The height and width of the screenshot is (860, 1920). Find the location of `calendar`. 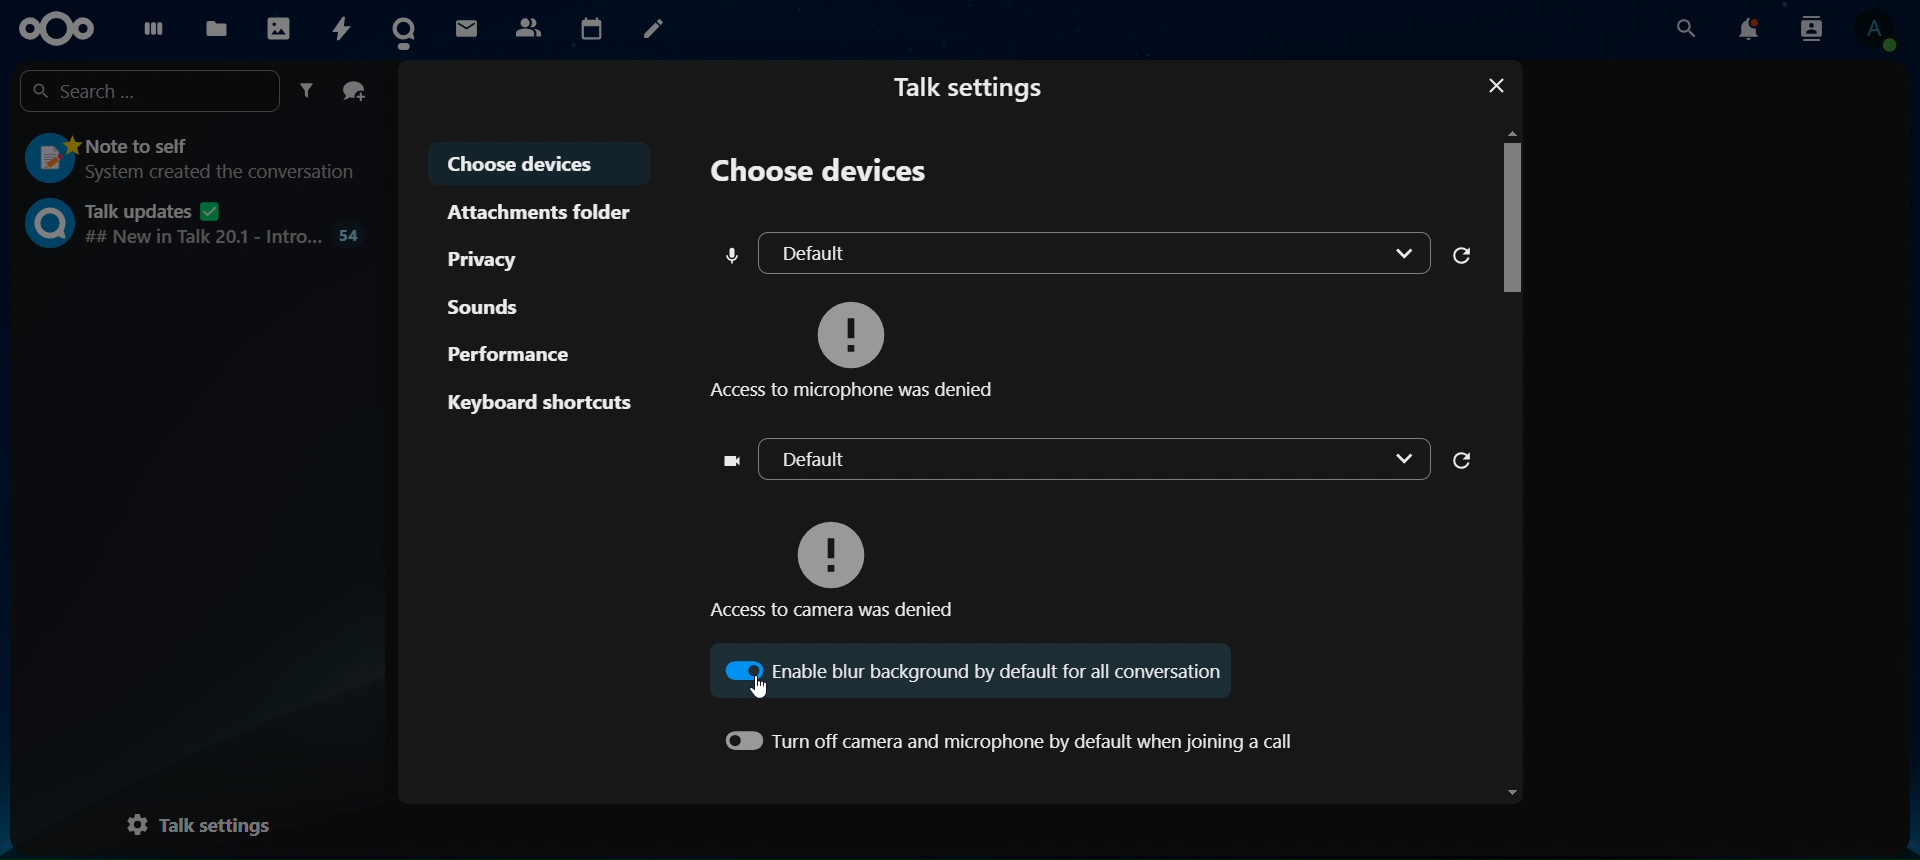

calendar is located at coordinates (590, 24).